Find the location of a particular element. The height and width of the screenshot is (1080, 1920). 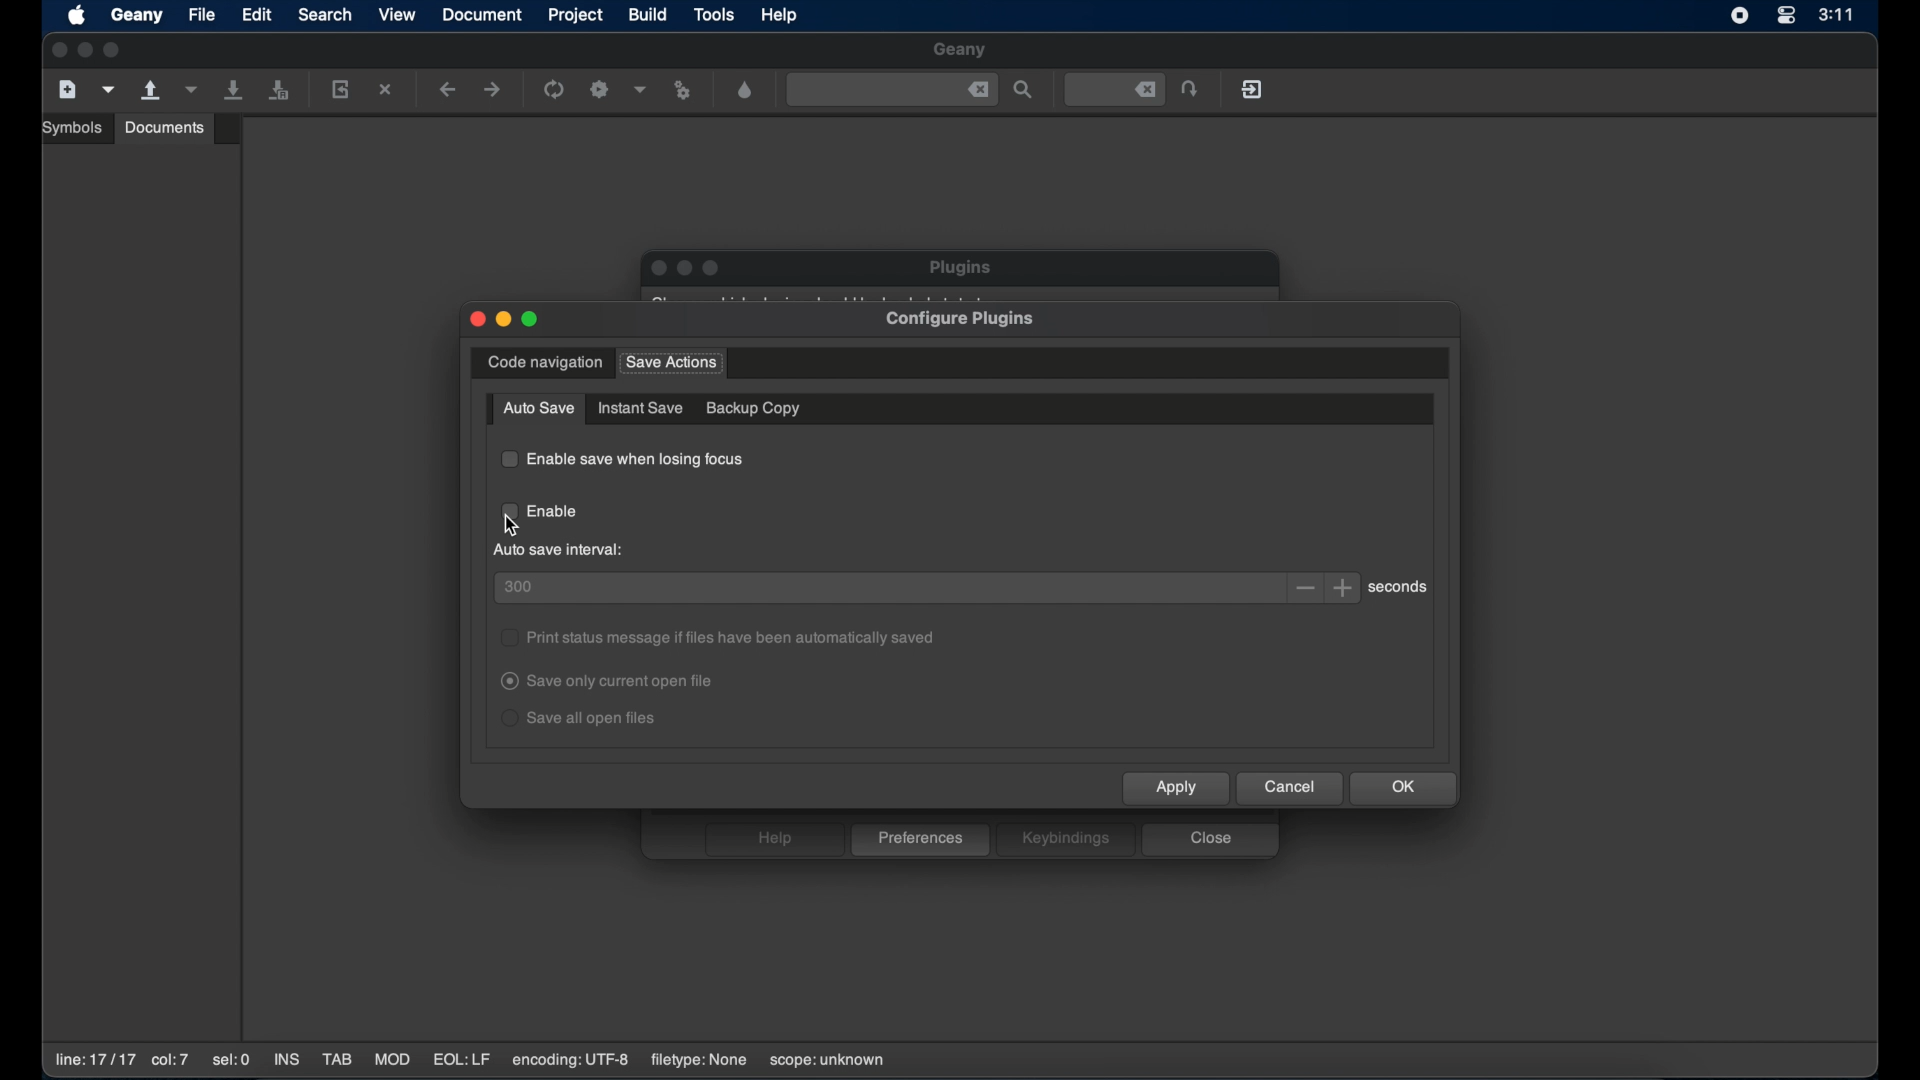

save action is located at coordinates (671, 363).